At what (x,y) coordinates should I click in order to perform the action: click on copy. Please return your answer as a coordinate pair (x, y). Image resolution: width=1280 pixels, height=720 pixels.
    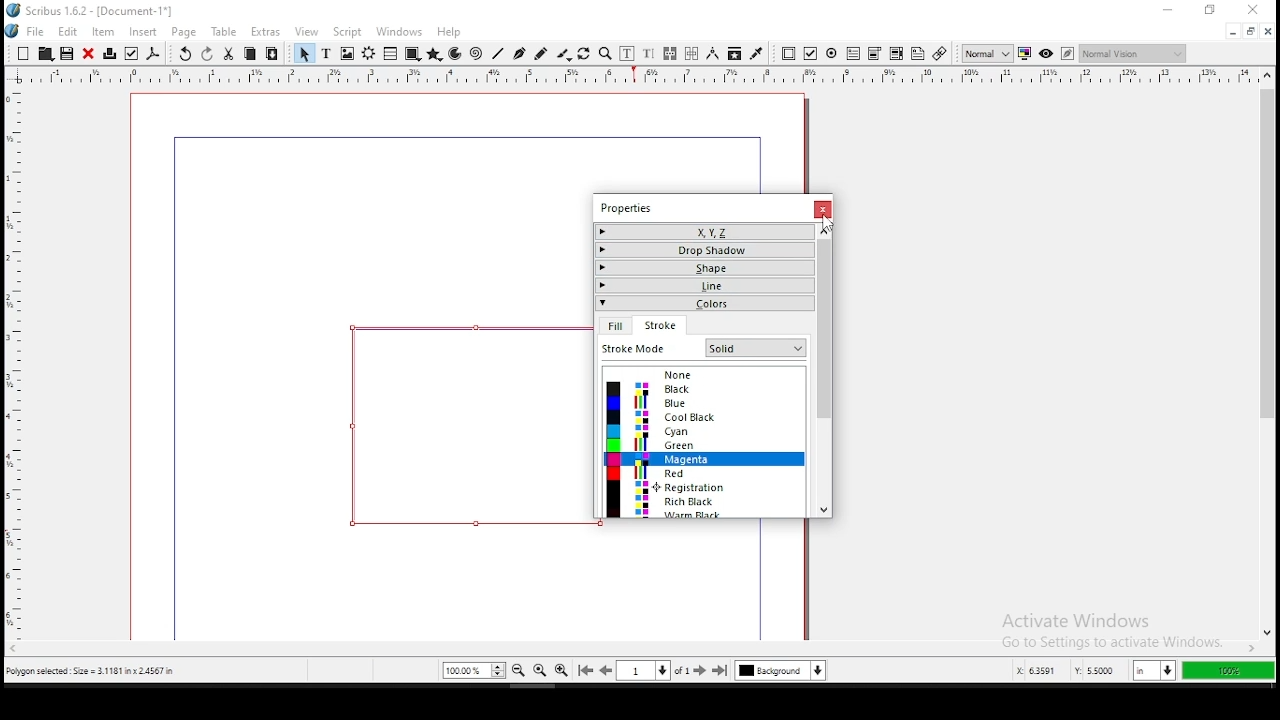
    Looking at the image, I should click on (250, 54).